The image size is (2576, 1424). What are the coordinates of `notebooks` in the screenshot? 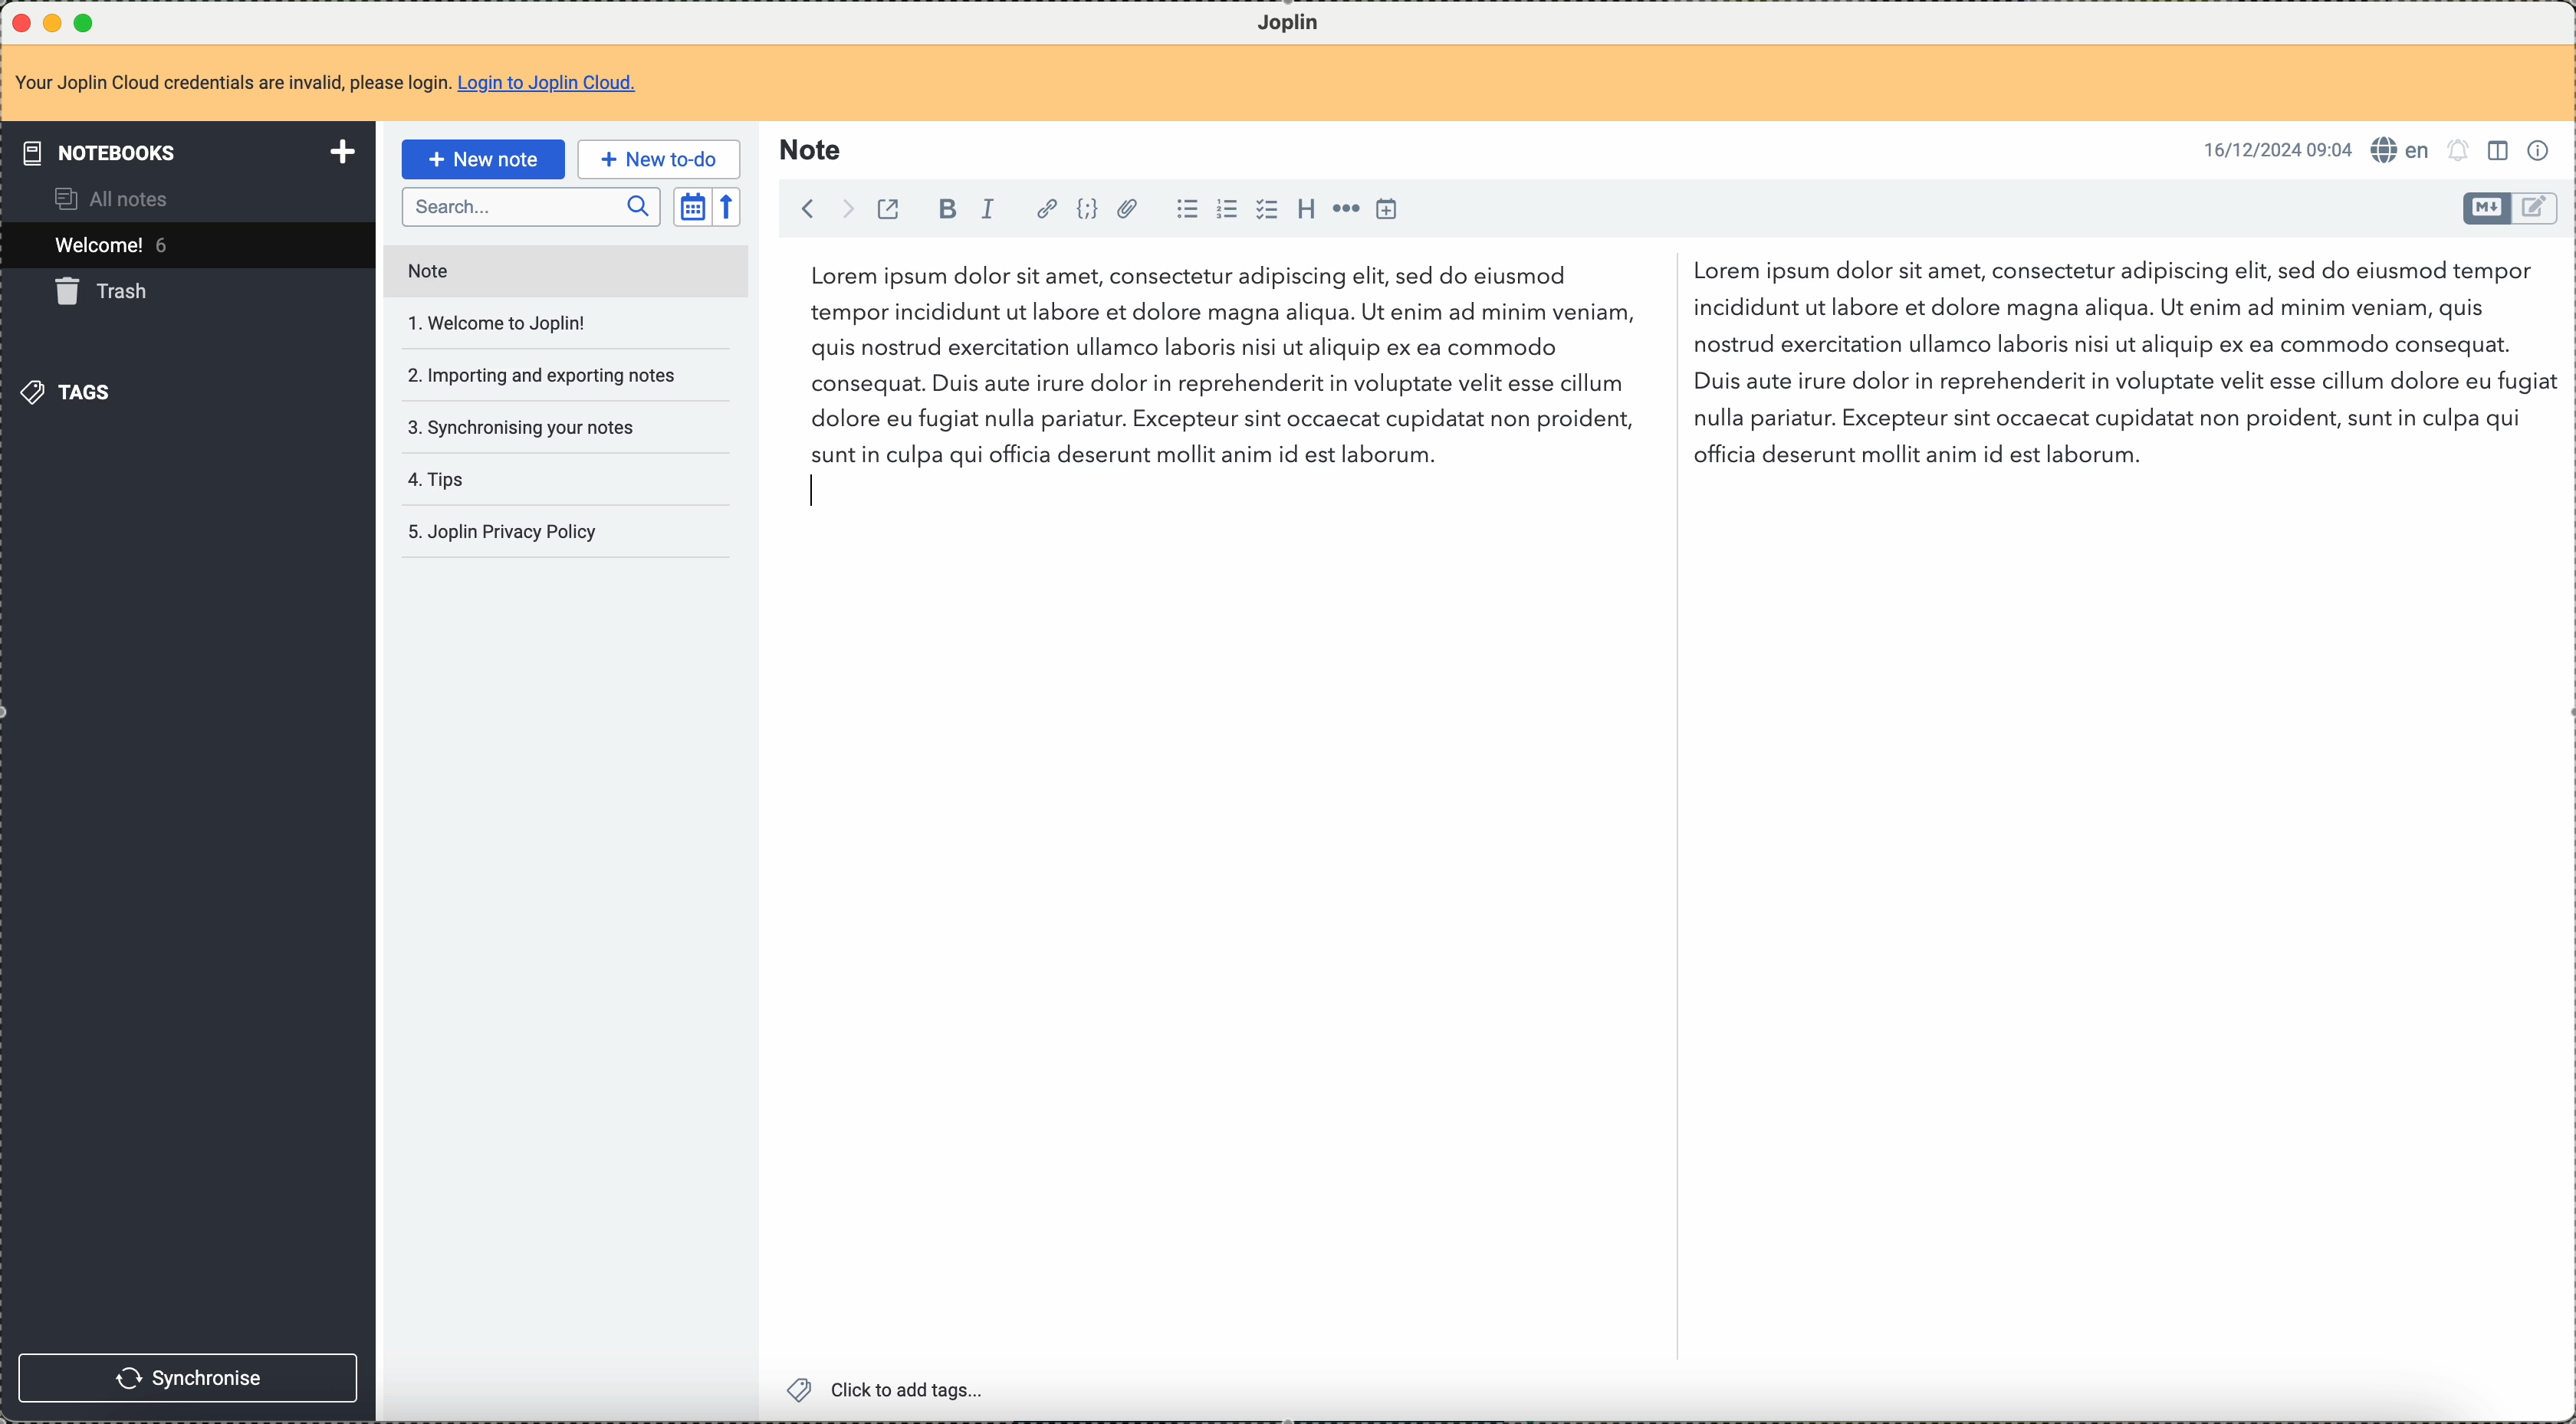 It's located at (182, 152).